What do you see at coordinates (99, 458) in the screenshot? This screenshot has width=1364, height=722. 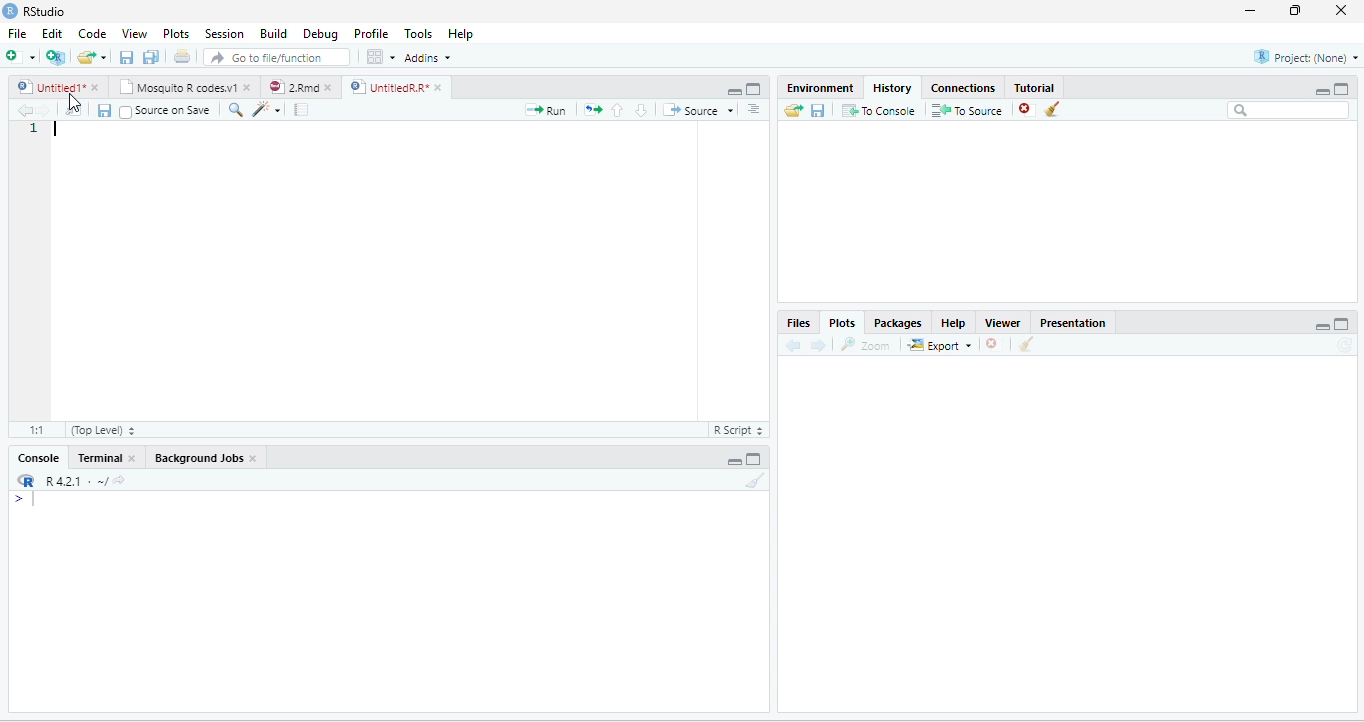 I see `Terminal` at bounding box center [99, 458].